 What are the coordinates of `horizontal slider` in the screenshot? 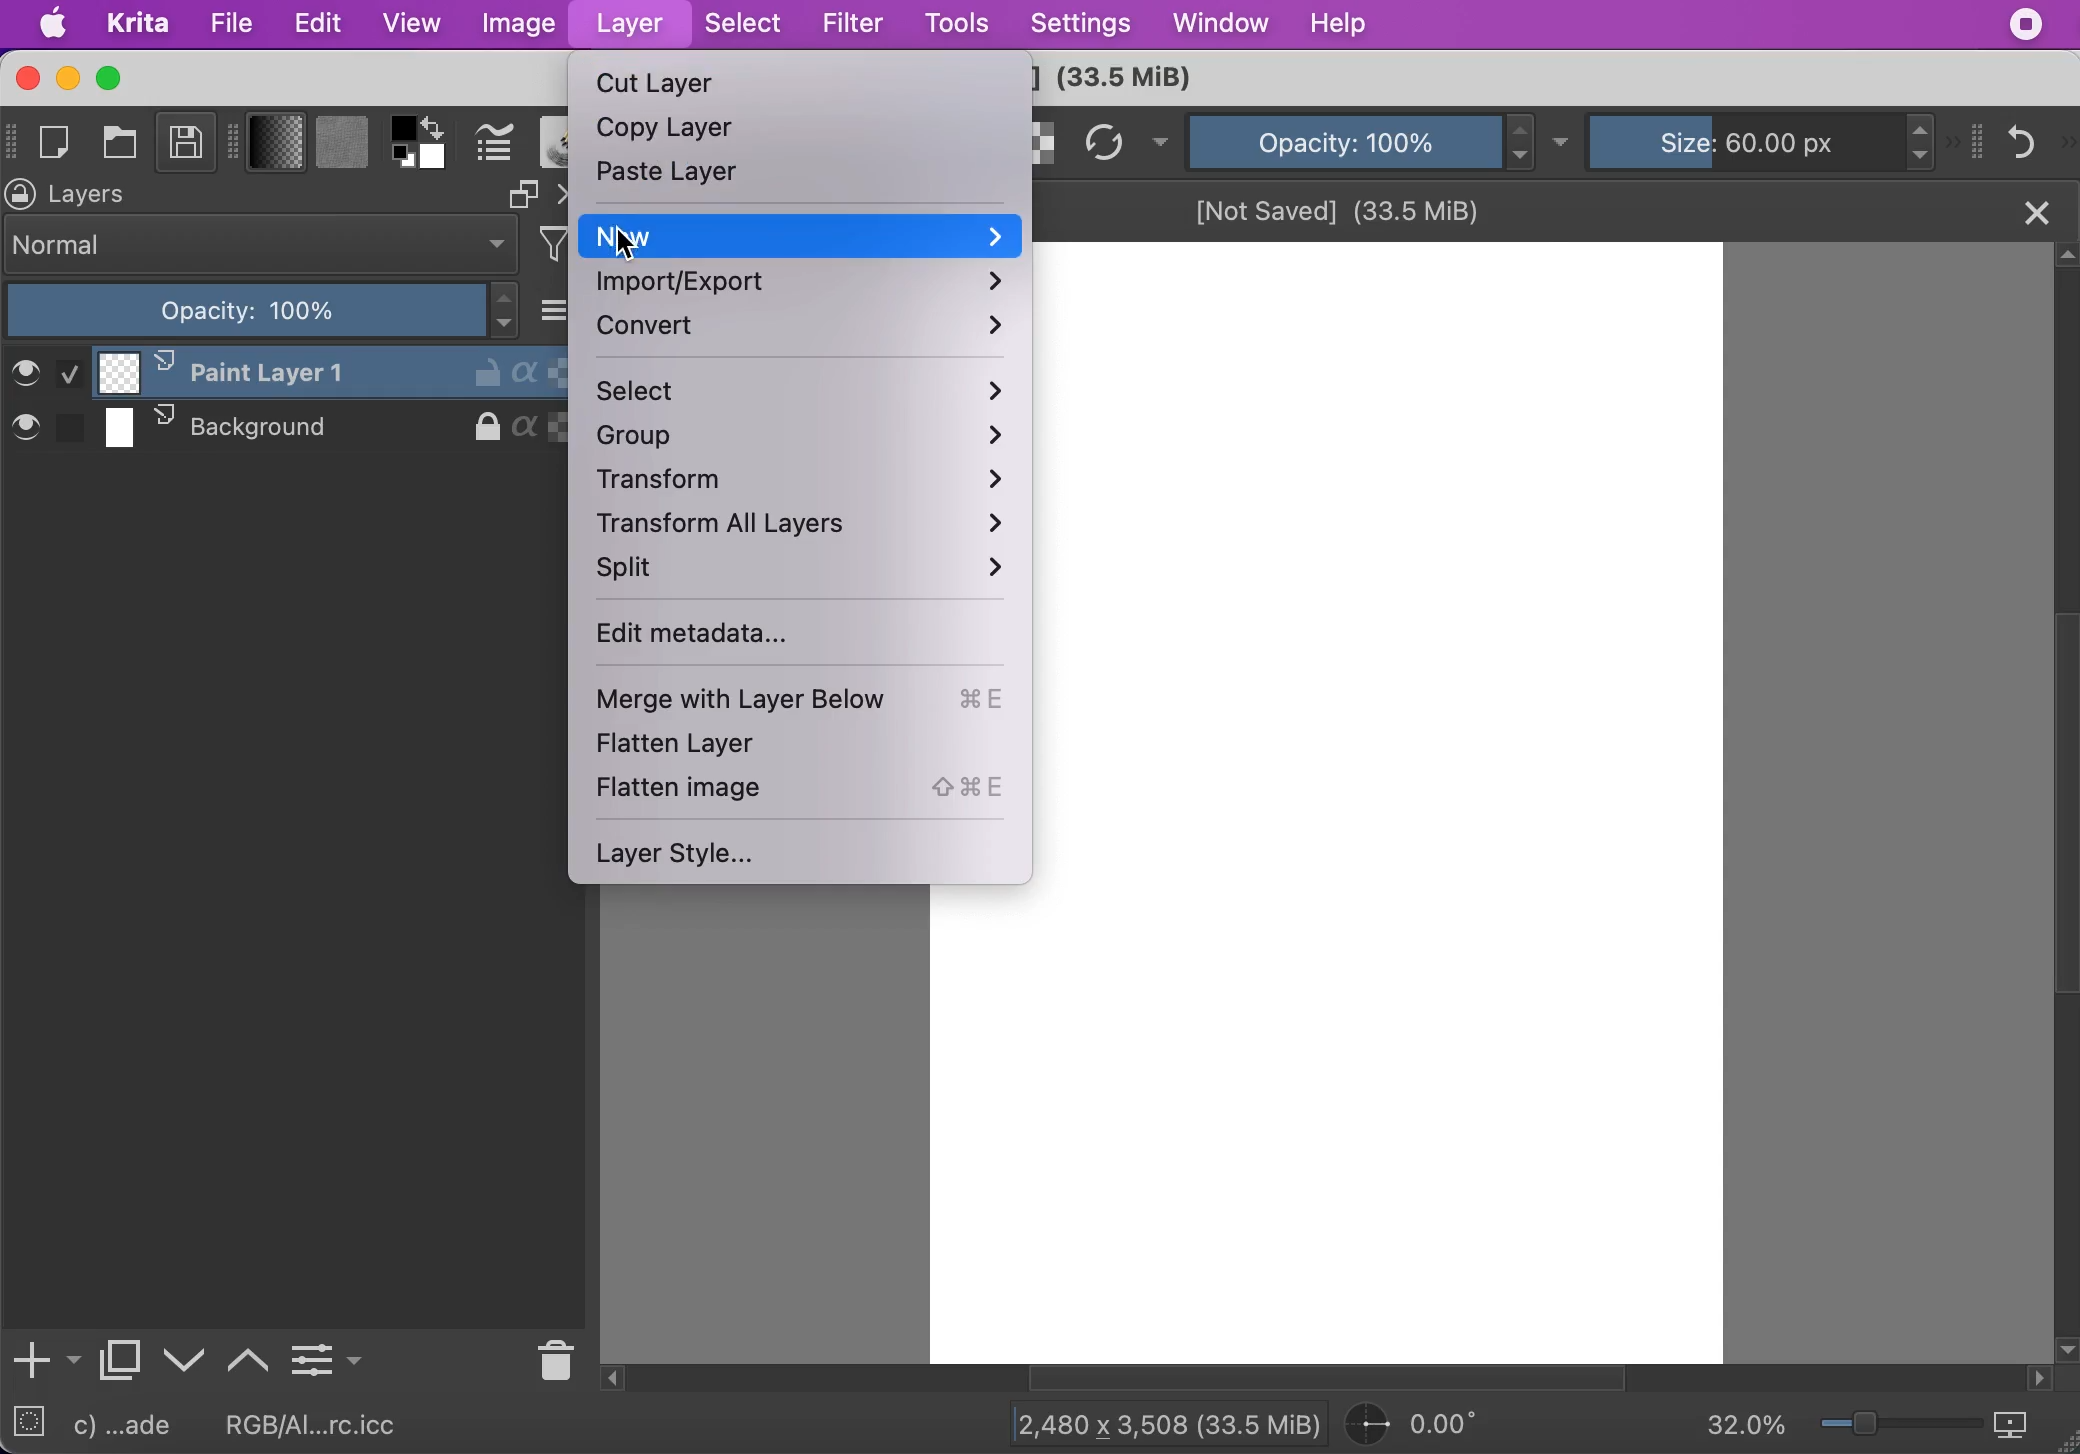 It's located at (1348, 1379).